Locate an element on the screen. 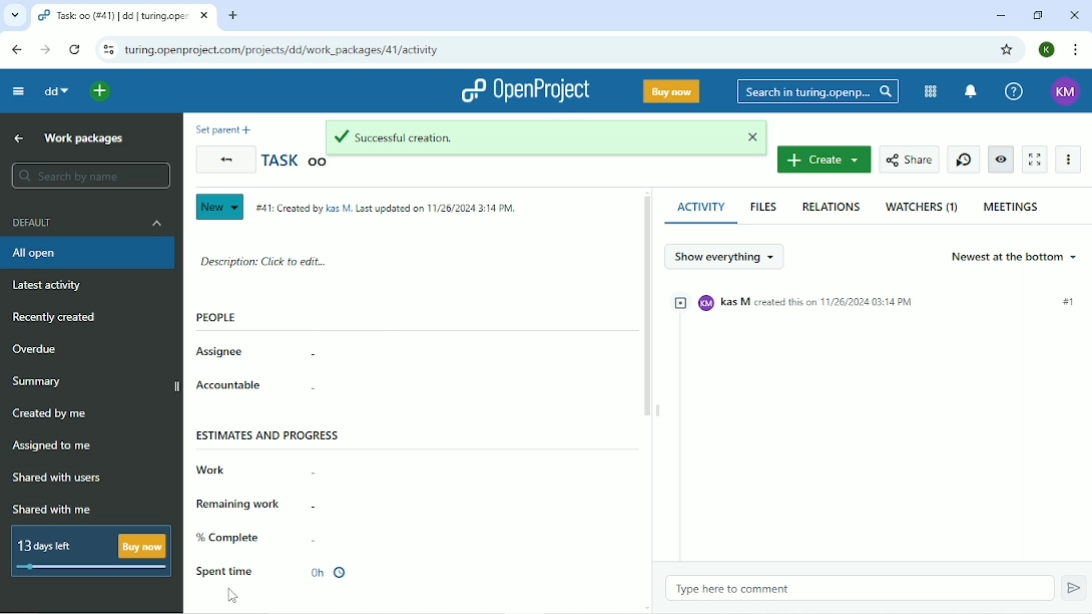 This screenshot has height=614, width=1092. Activate zen mode is located at coordinates (1035, 160).